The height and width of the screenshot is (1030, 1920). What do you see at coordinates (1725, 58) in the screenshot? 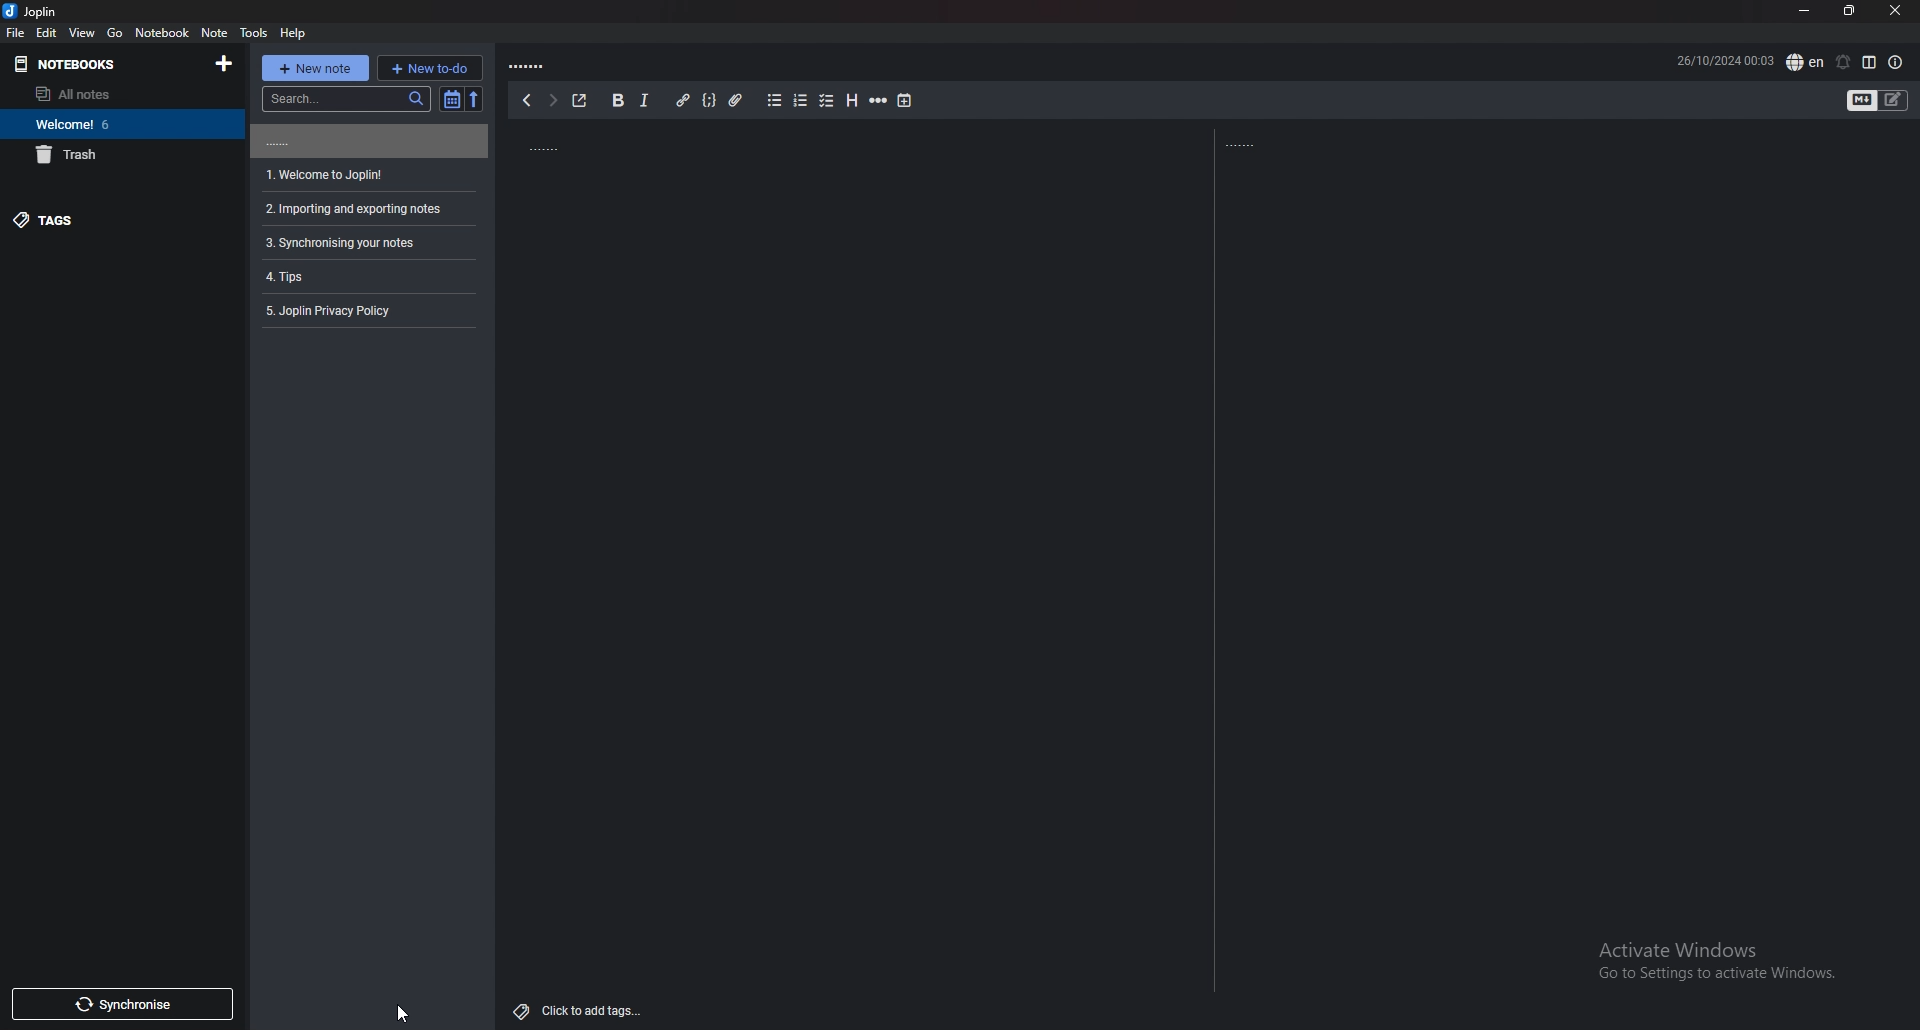
I see `26/10/2024 00:03` at bounding box center [1725, 58].